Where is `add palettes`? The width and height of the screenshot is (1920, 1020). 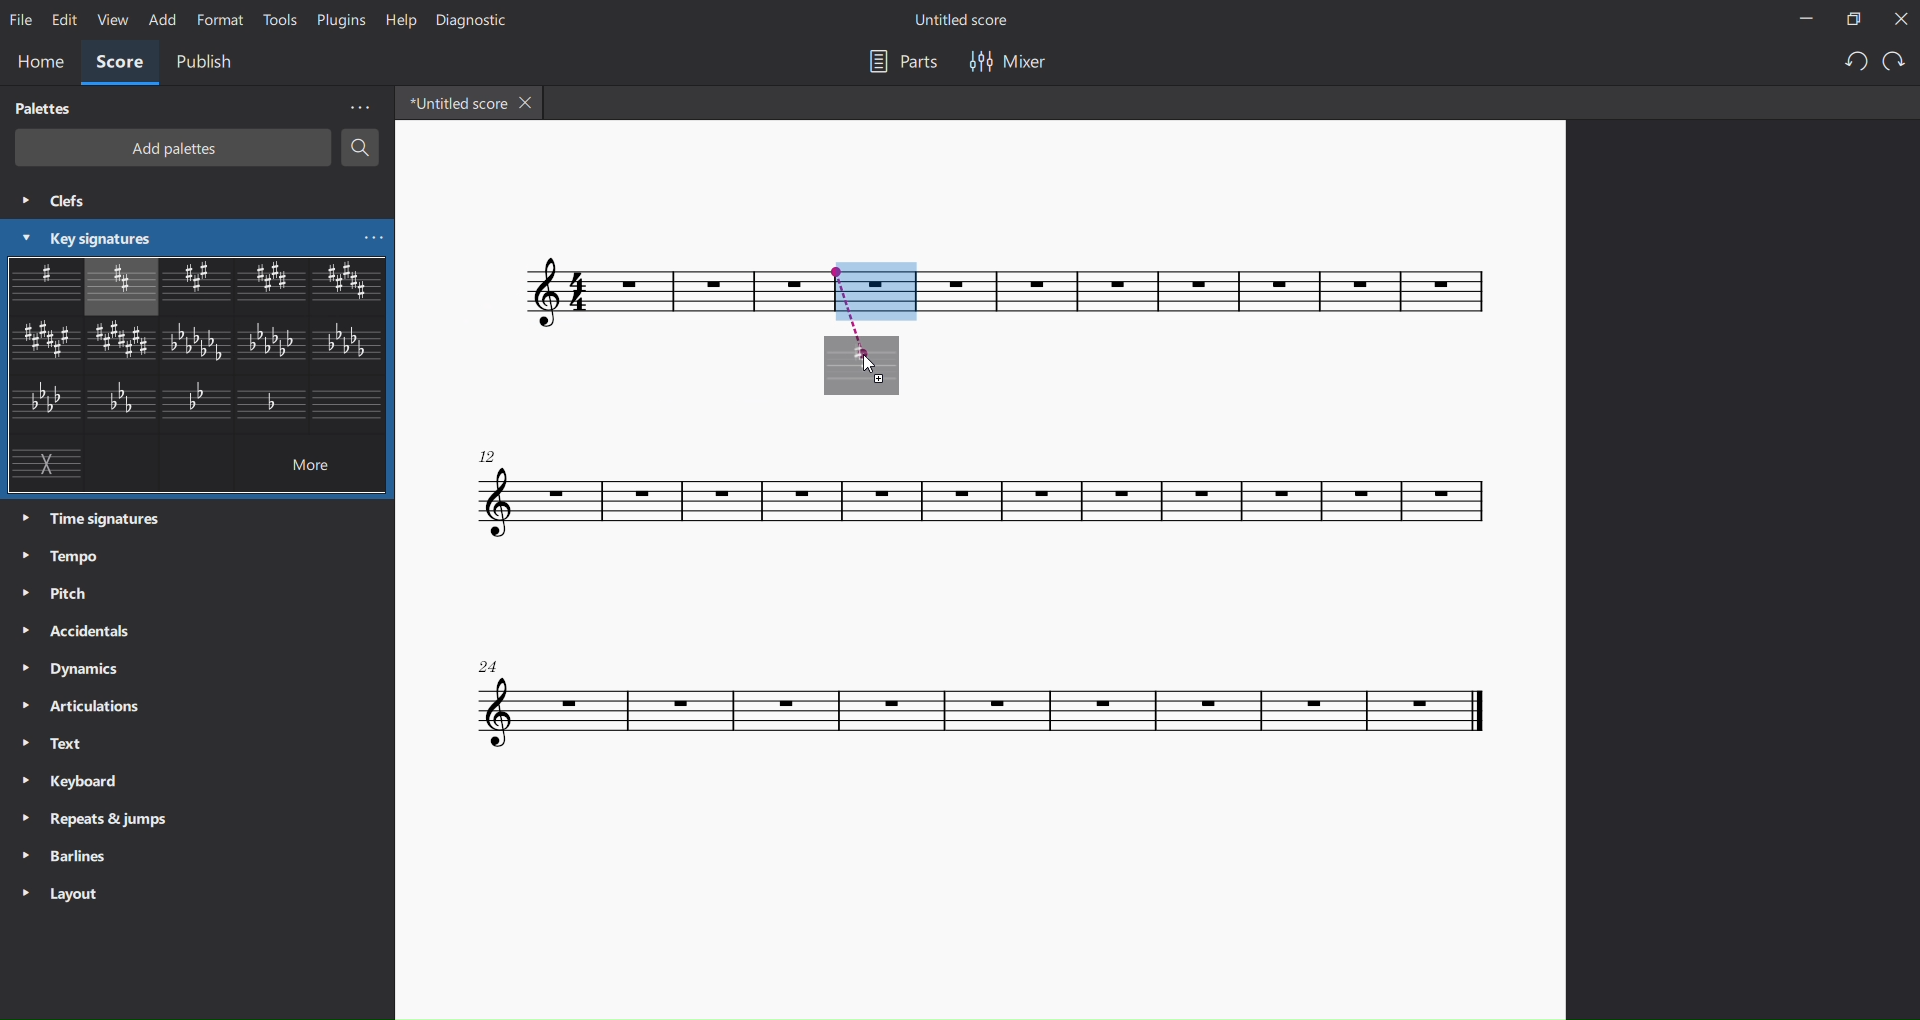
add palettes is located at coordinates (172, 149).